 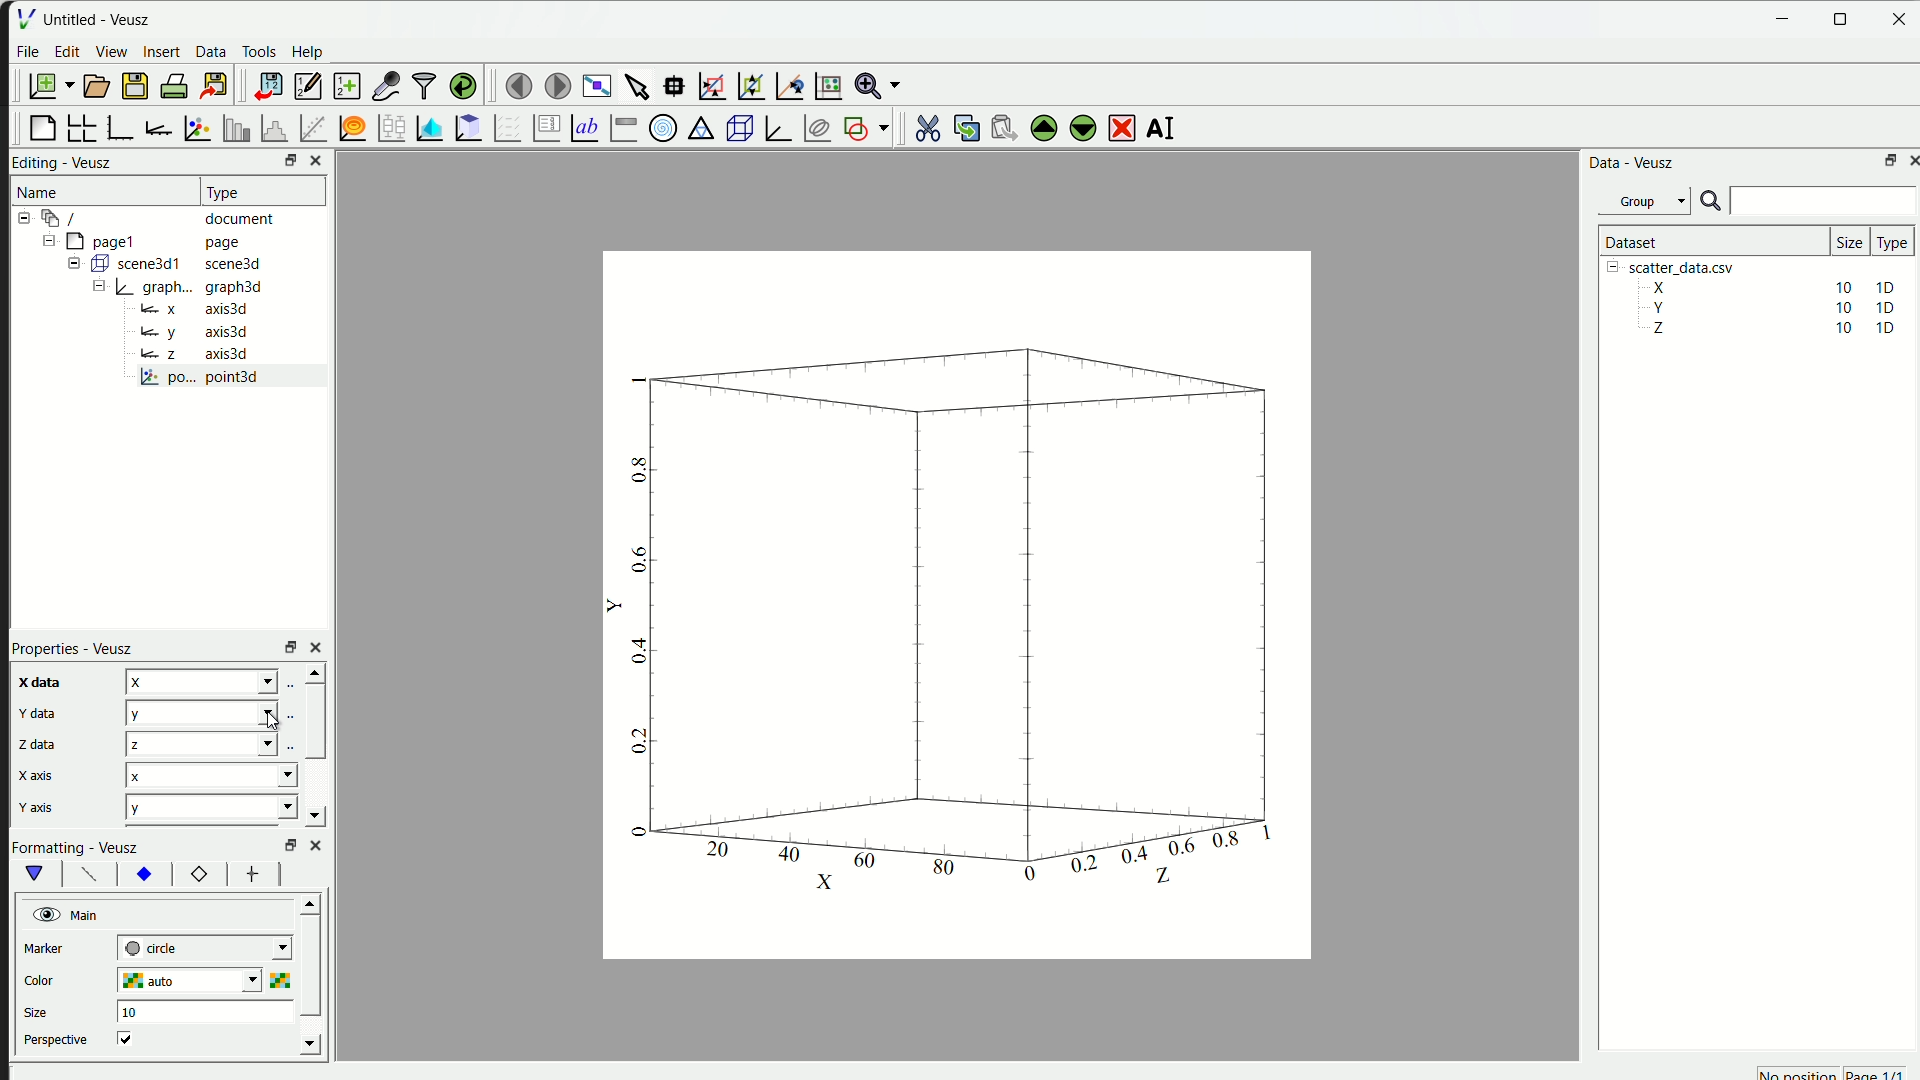 What do you see at coordinates (876, 85) in the screenshot?
I see `Zoom menu` at bounding box center [876, 85].